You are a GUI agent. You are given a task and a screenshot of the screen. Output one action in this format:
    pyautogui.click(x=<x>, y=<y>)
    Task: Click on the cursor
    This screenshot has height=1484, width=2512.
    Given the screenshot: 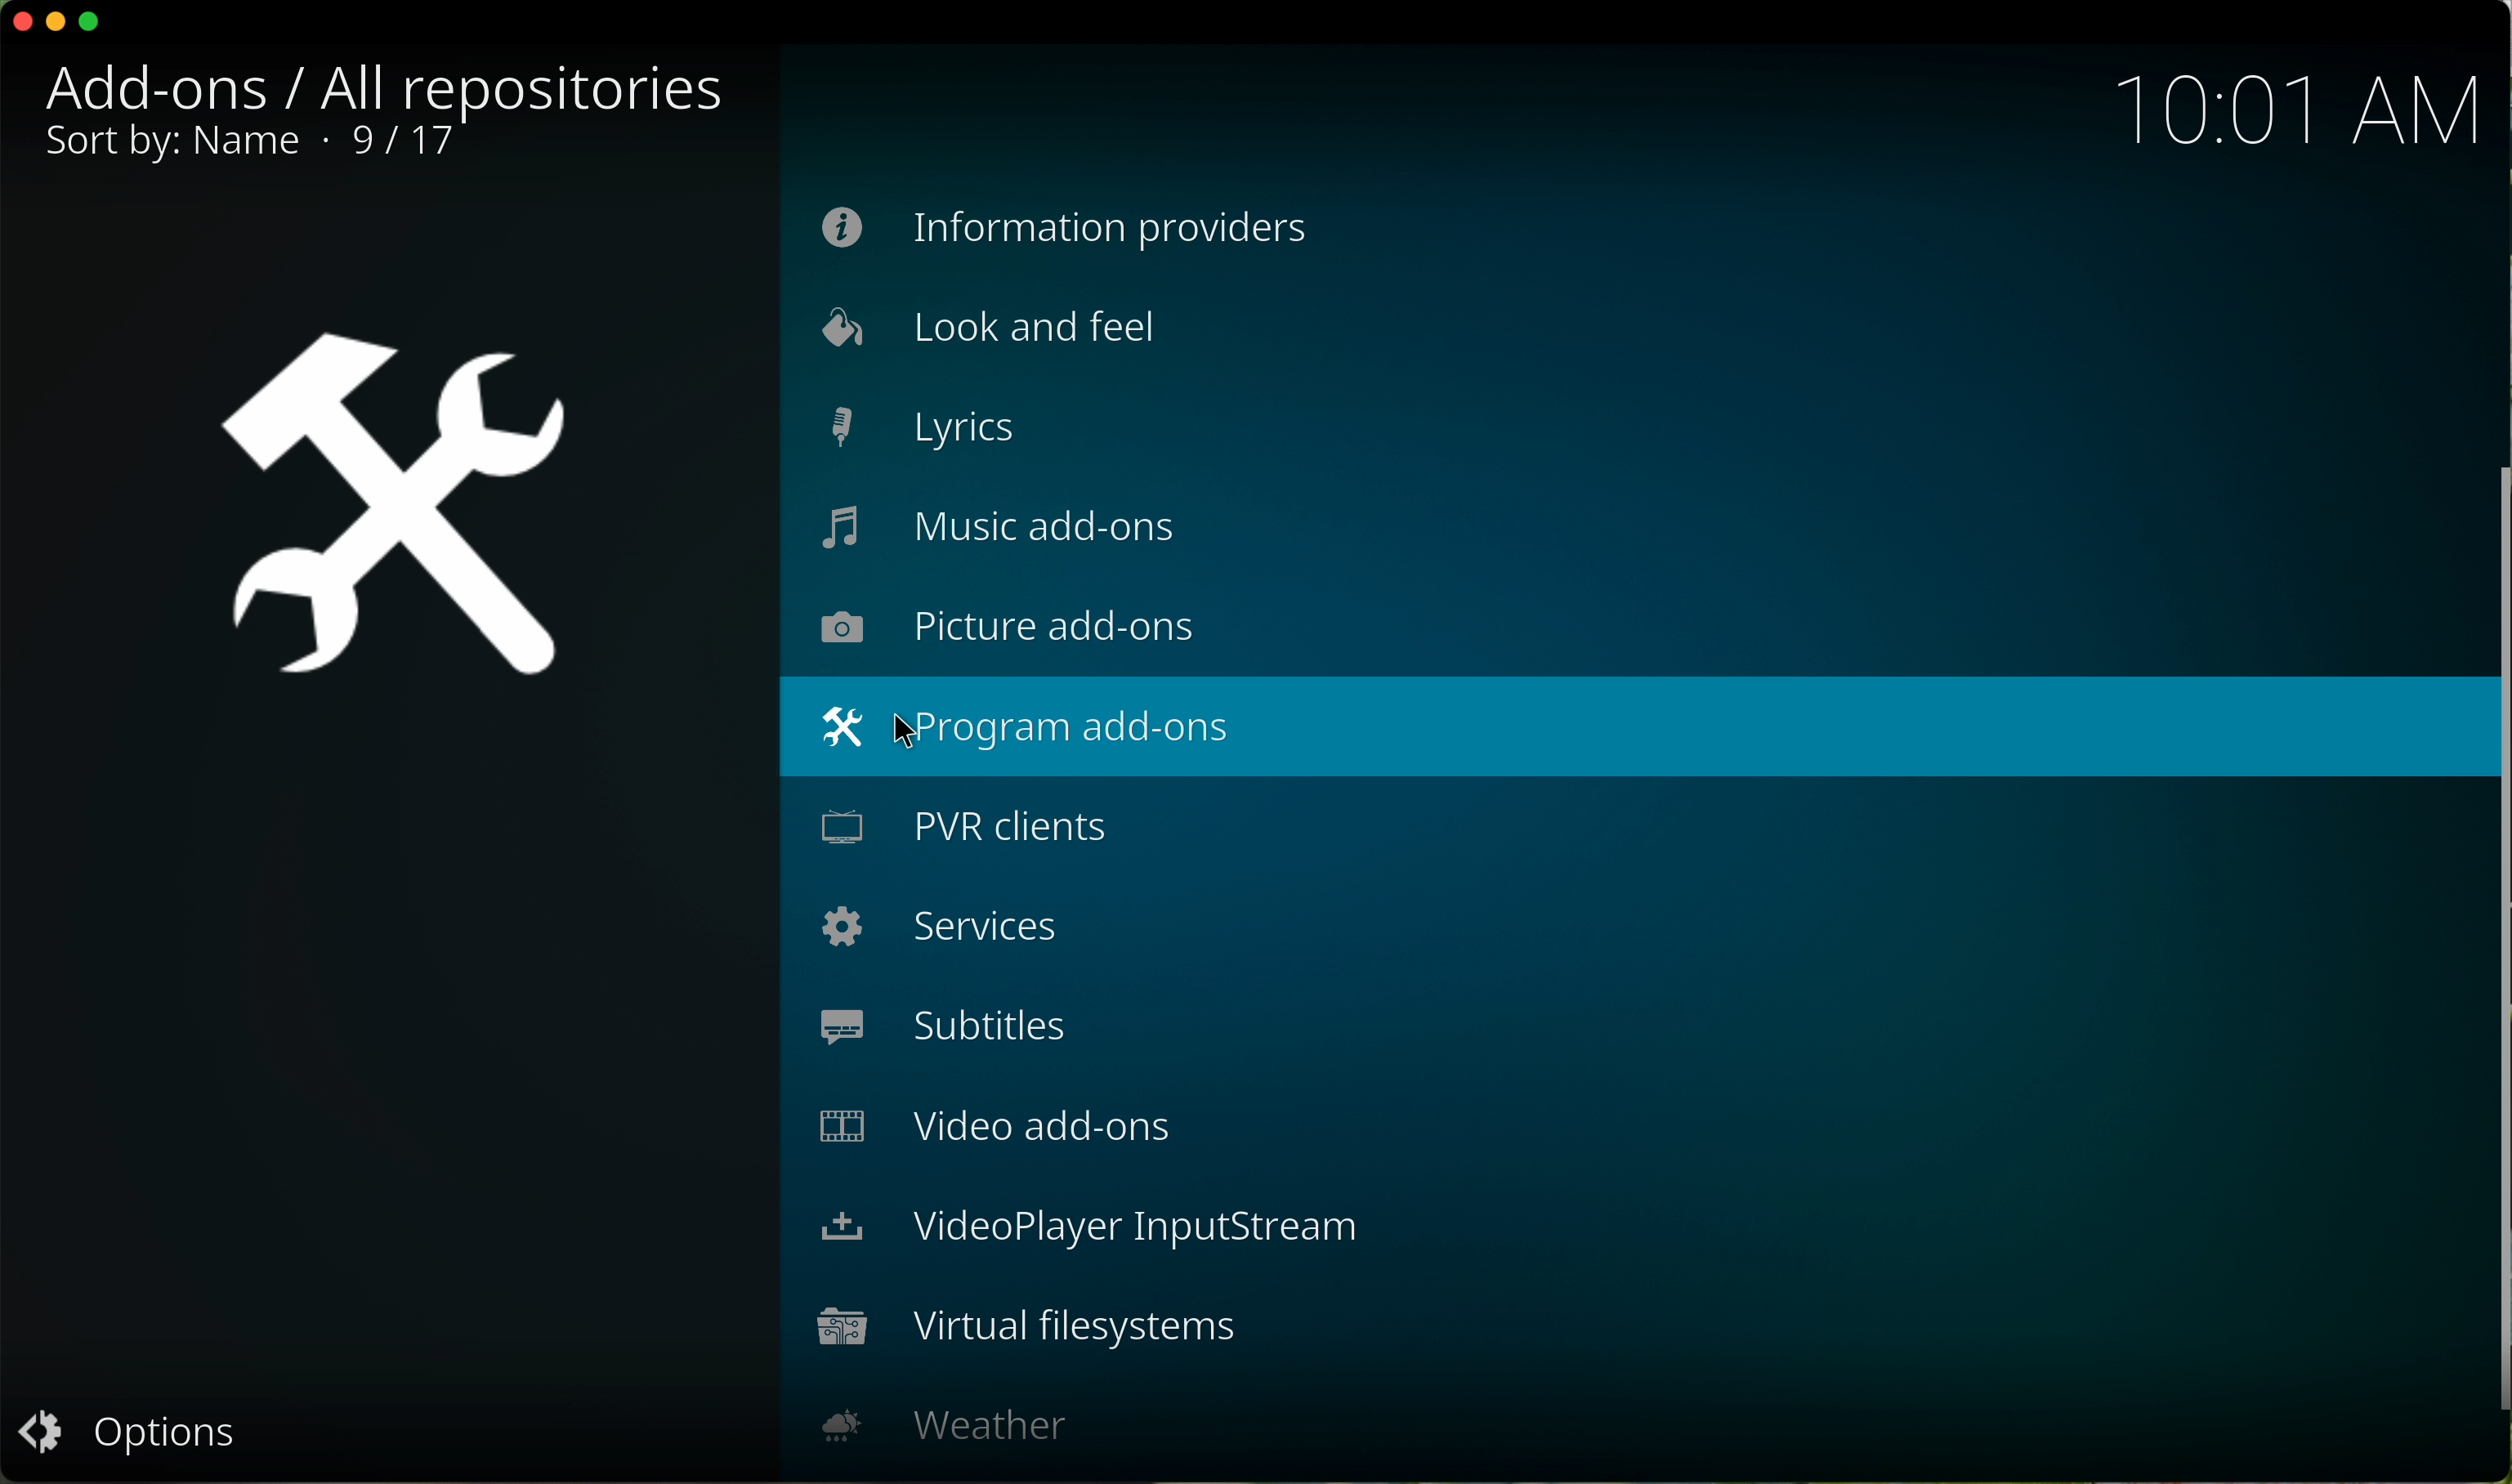 What is the action you would take?
    pyautogui.click(x=916, y=727)
    